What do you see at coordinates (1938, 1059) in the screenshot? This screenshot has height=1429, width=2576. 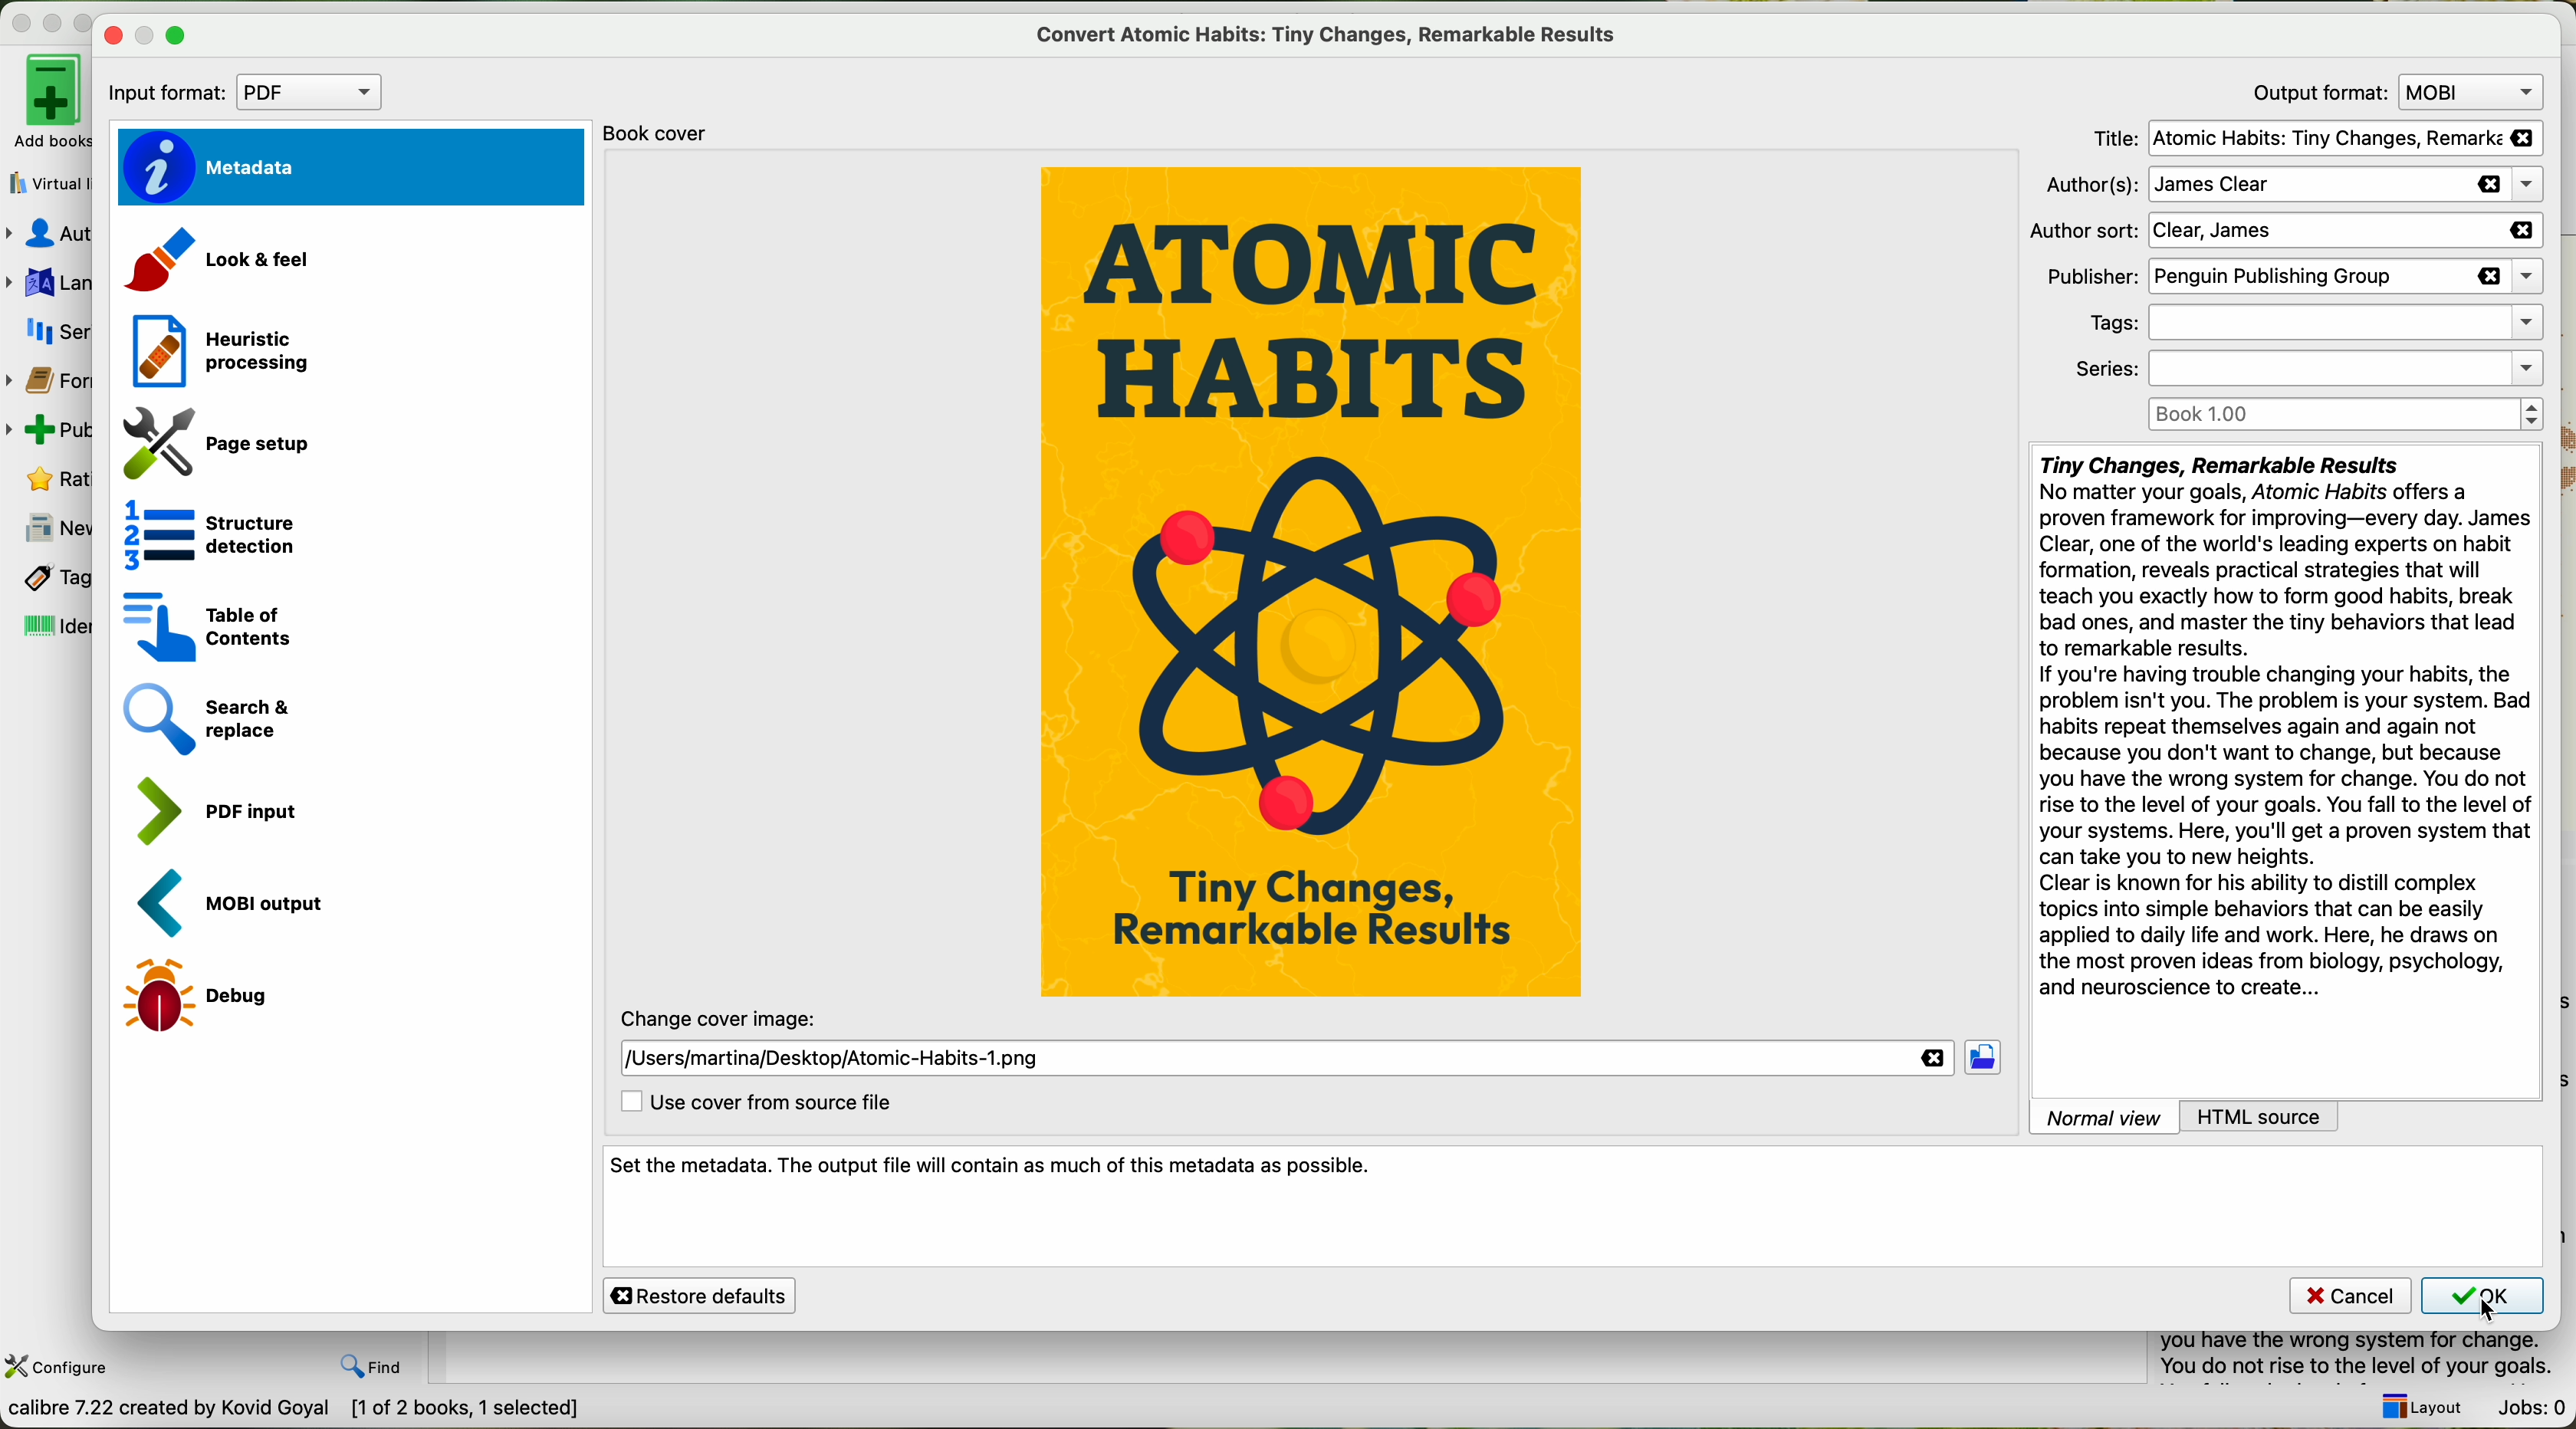 I see `delete` at bounding box center [1938, 1059].